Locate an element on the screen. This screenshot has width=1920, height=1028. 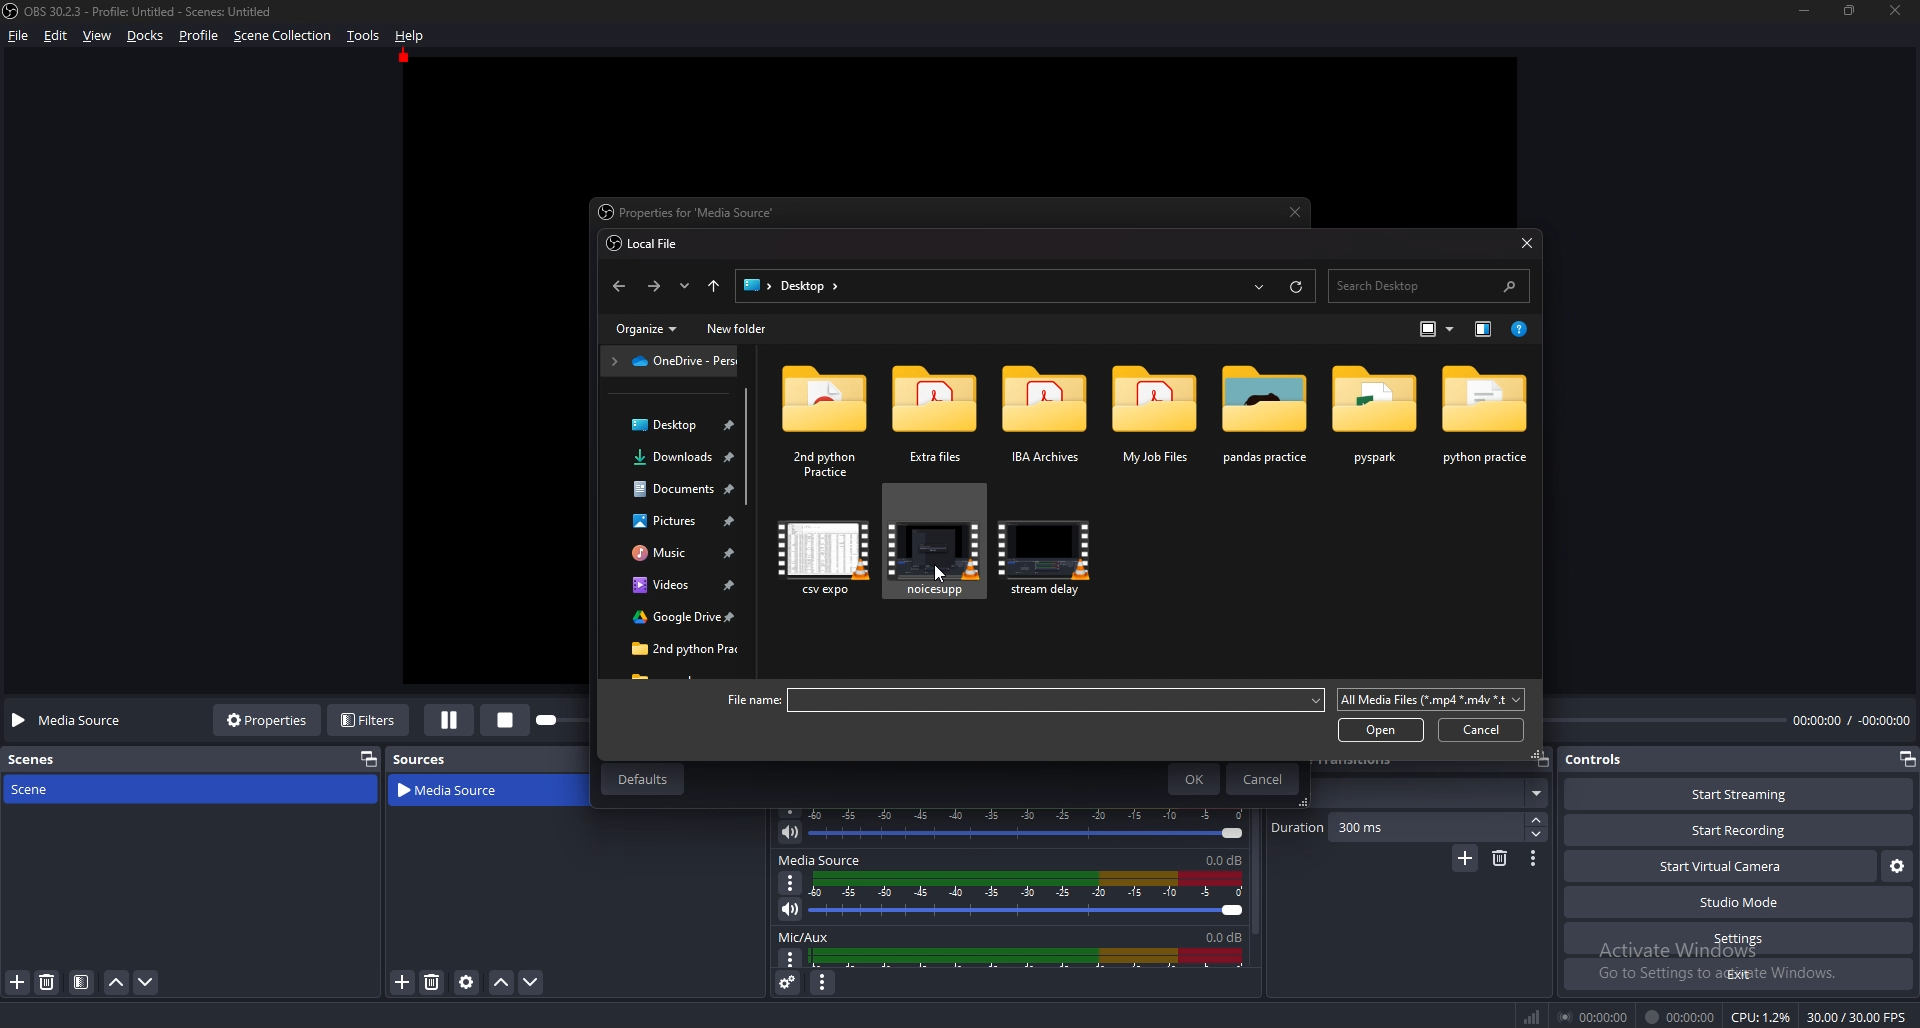
delete scene is located at coordinates (48, 981).